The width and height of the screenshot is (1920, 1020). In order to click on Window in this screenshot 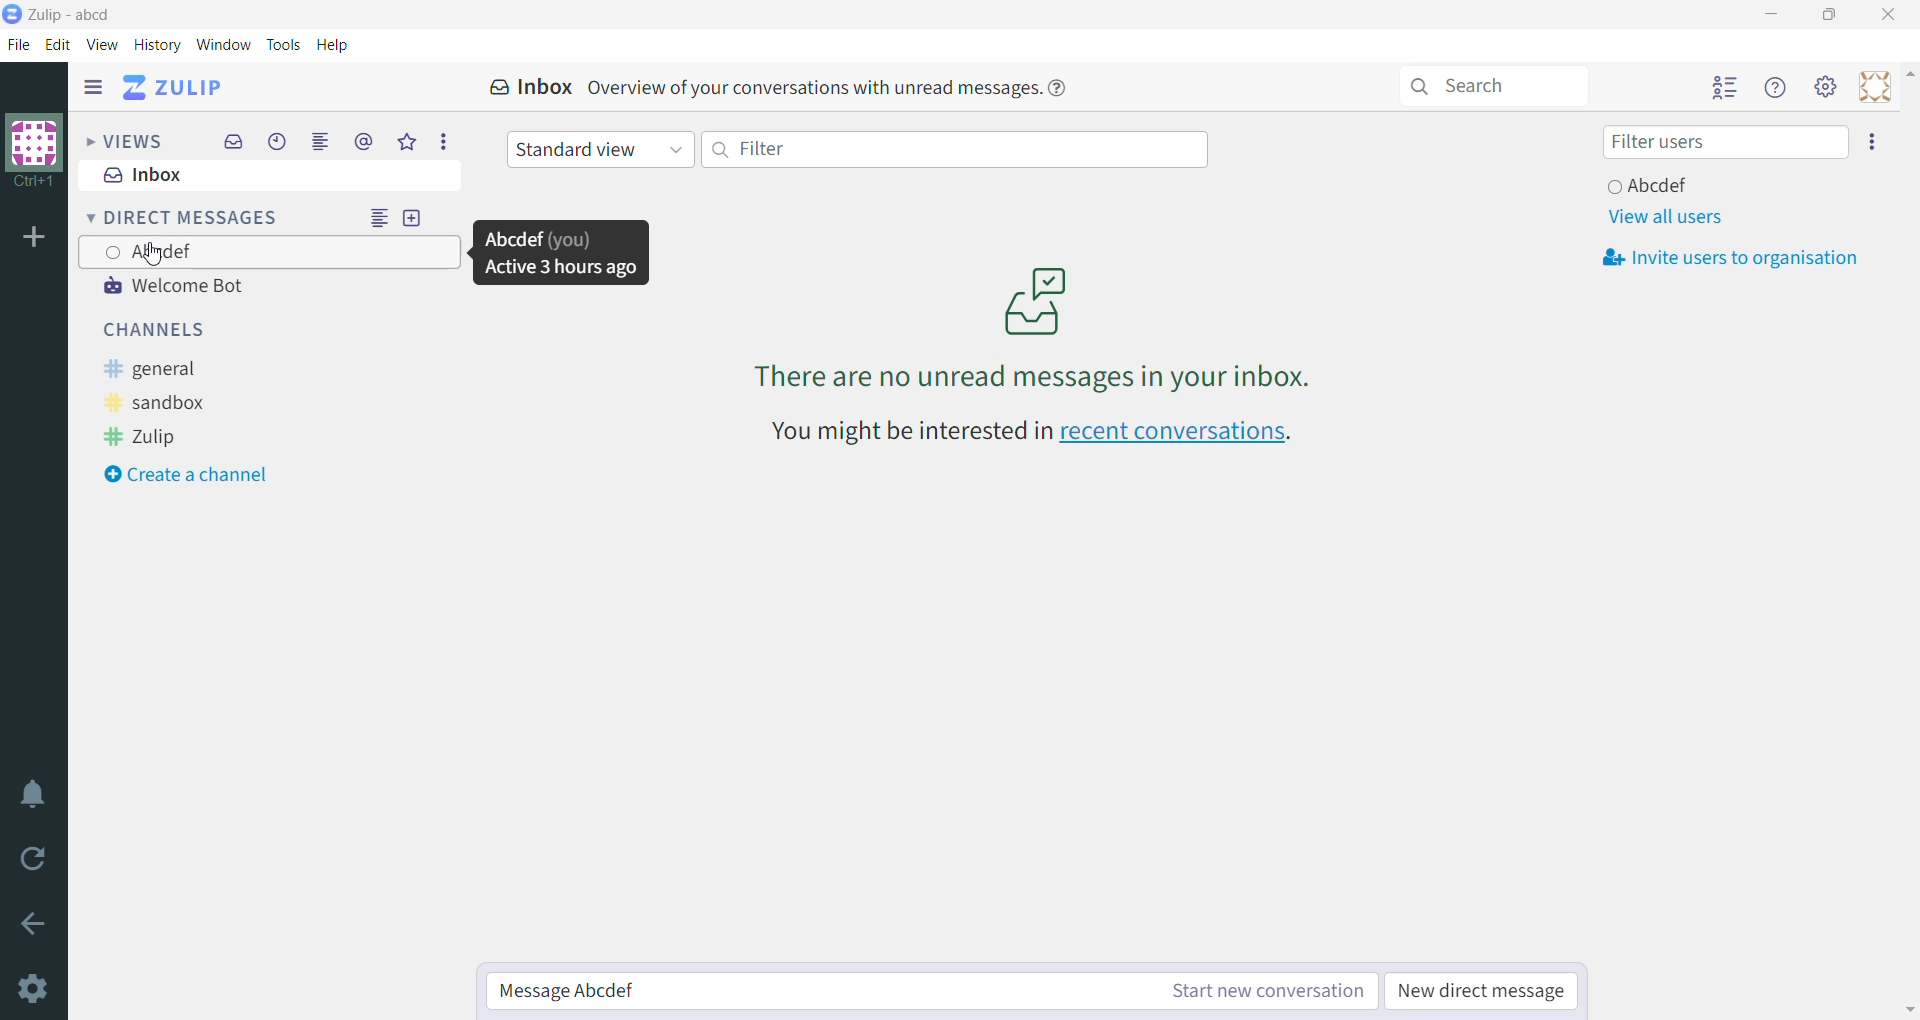, I will do `click(224, 44)`.